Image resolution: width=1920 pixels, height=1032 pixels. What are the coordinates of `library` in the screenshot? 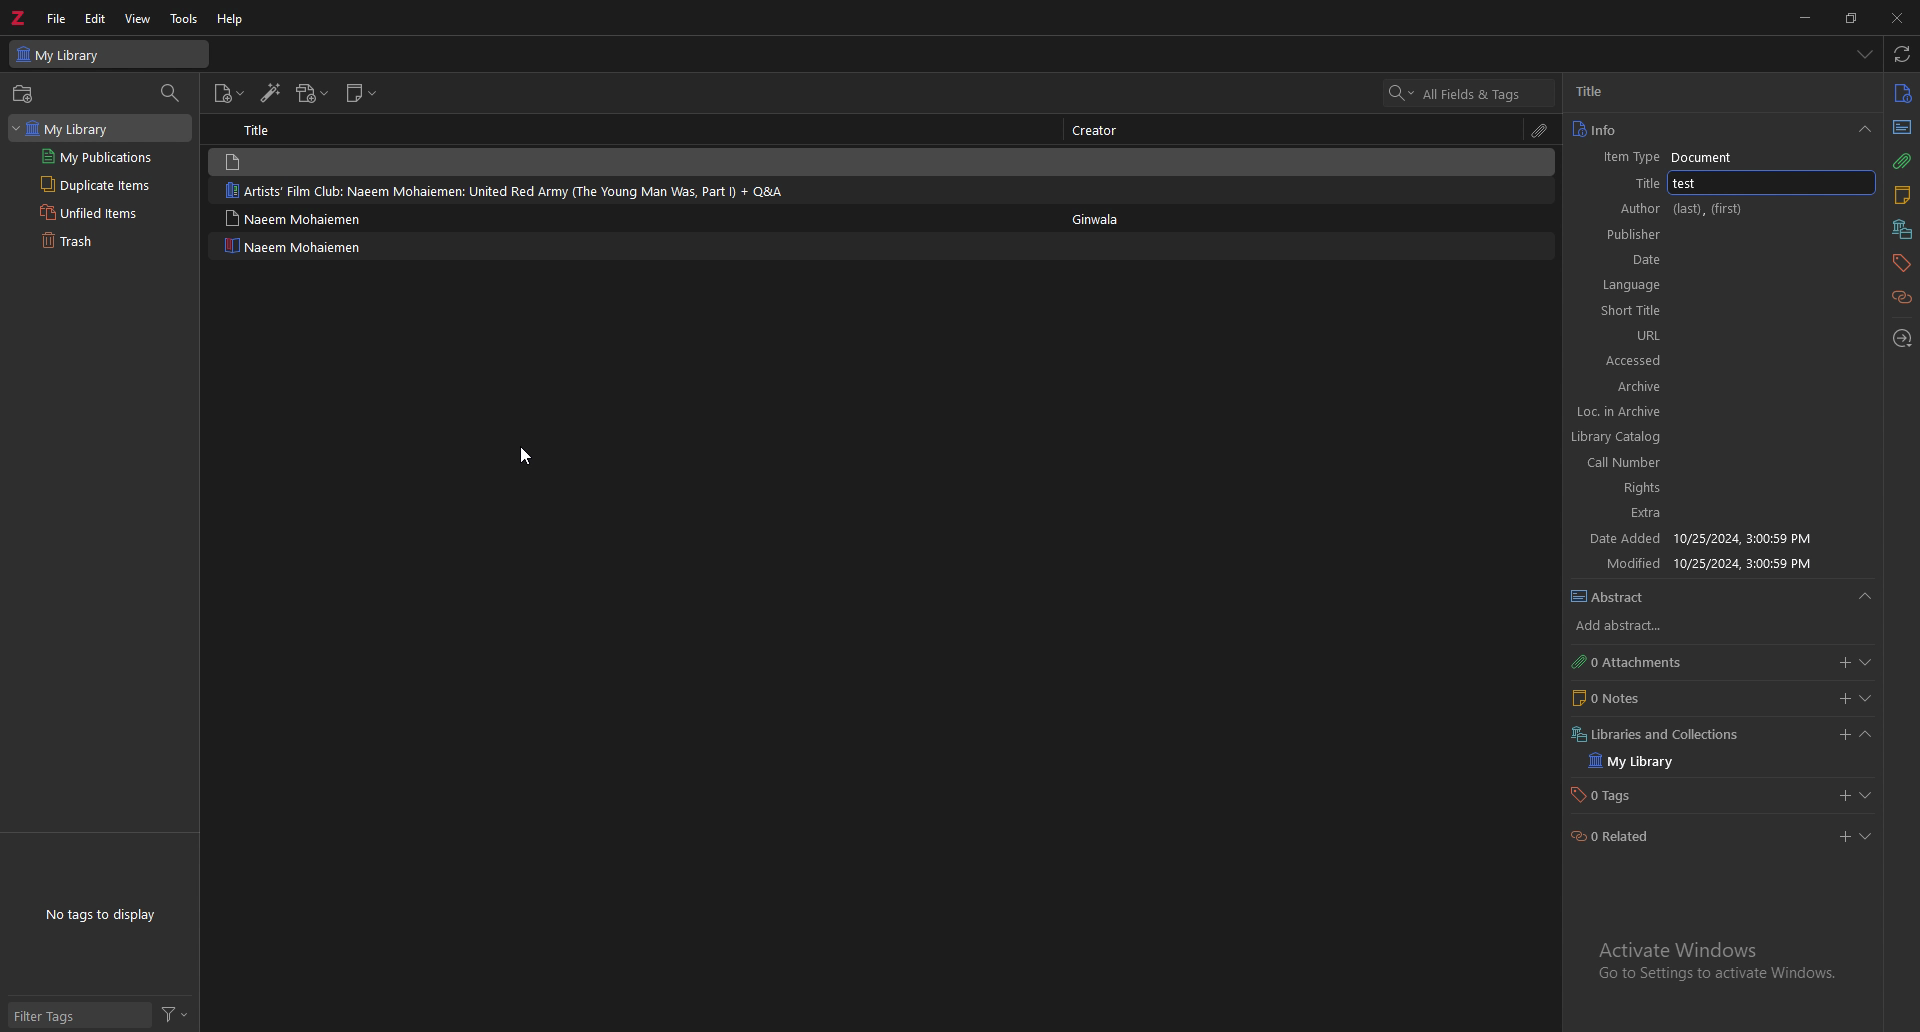 It's located at (73, 127).